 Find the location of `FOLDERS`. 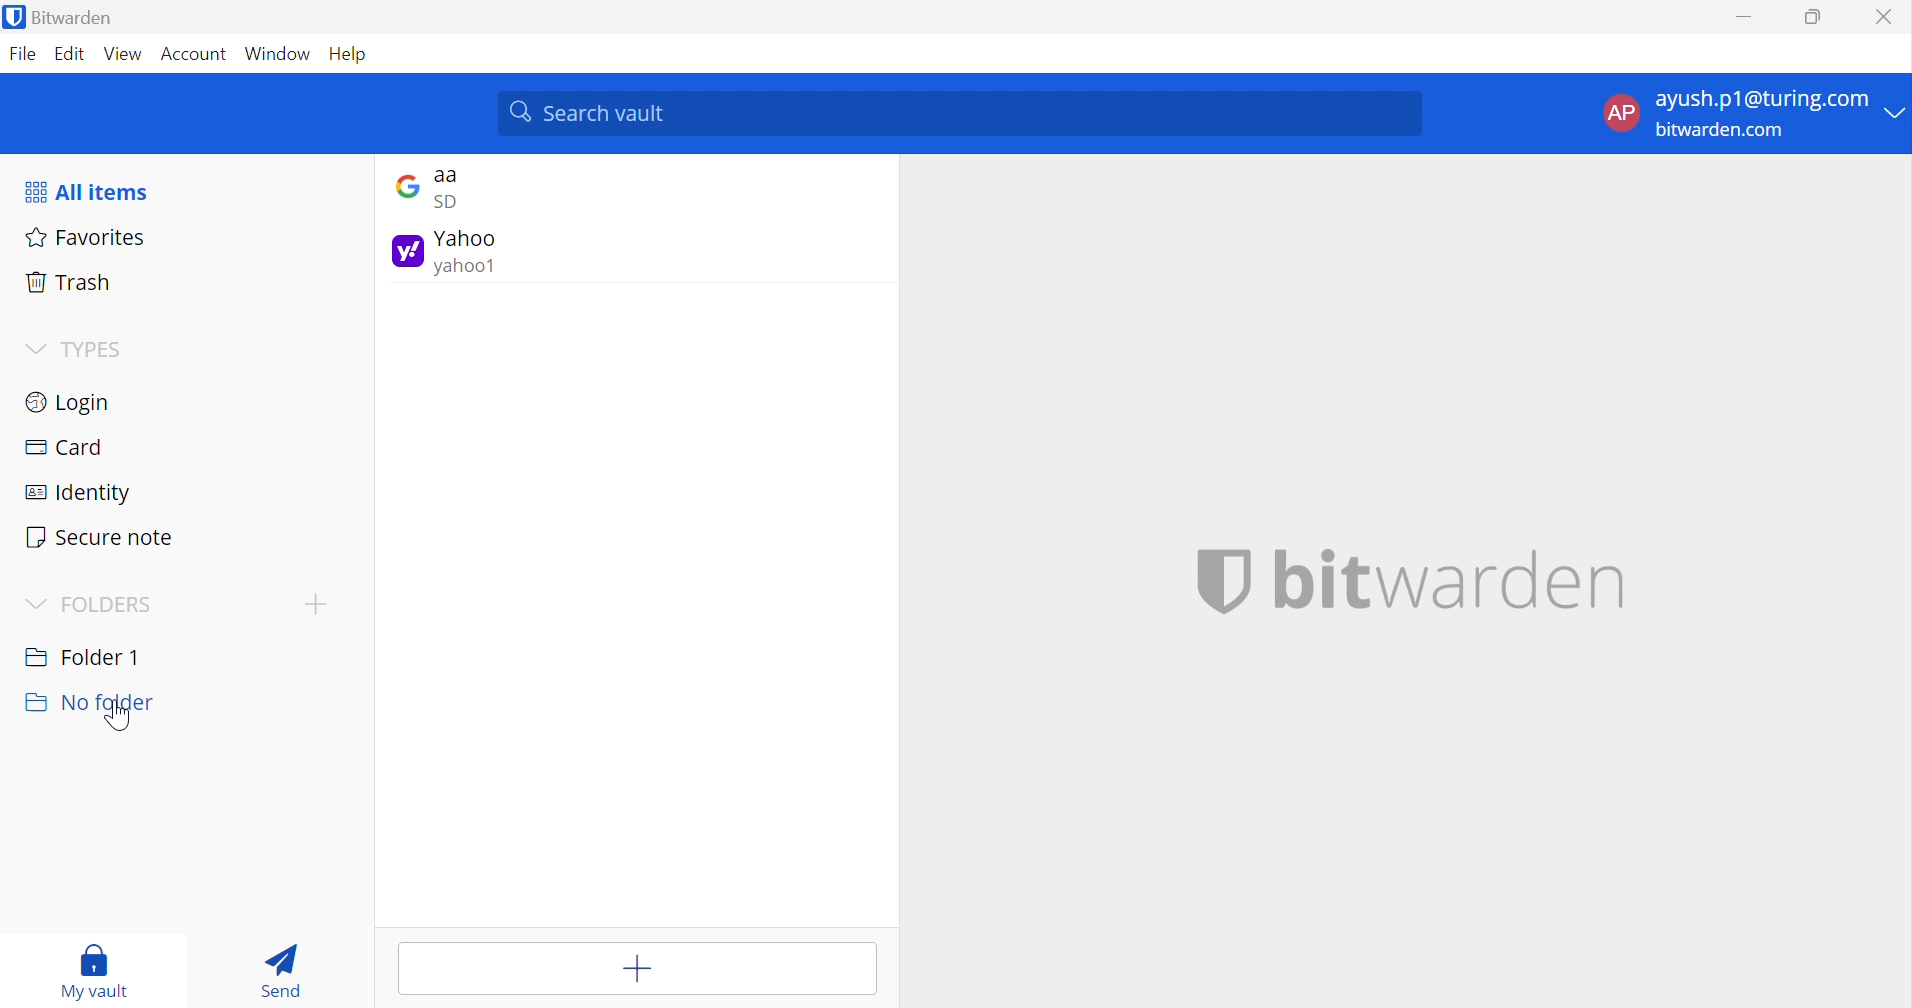

FOLDERS is located at coordinates (108, 605).